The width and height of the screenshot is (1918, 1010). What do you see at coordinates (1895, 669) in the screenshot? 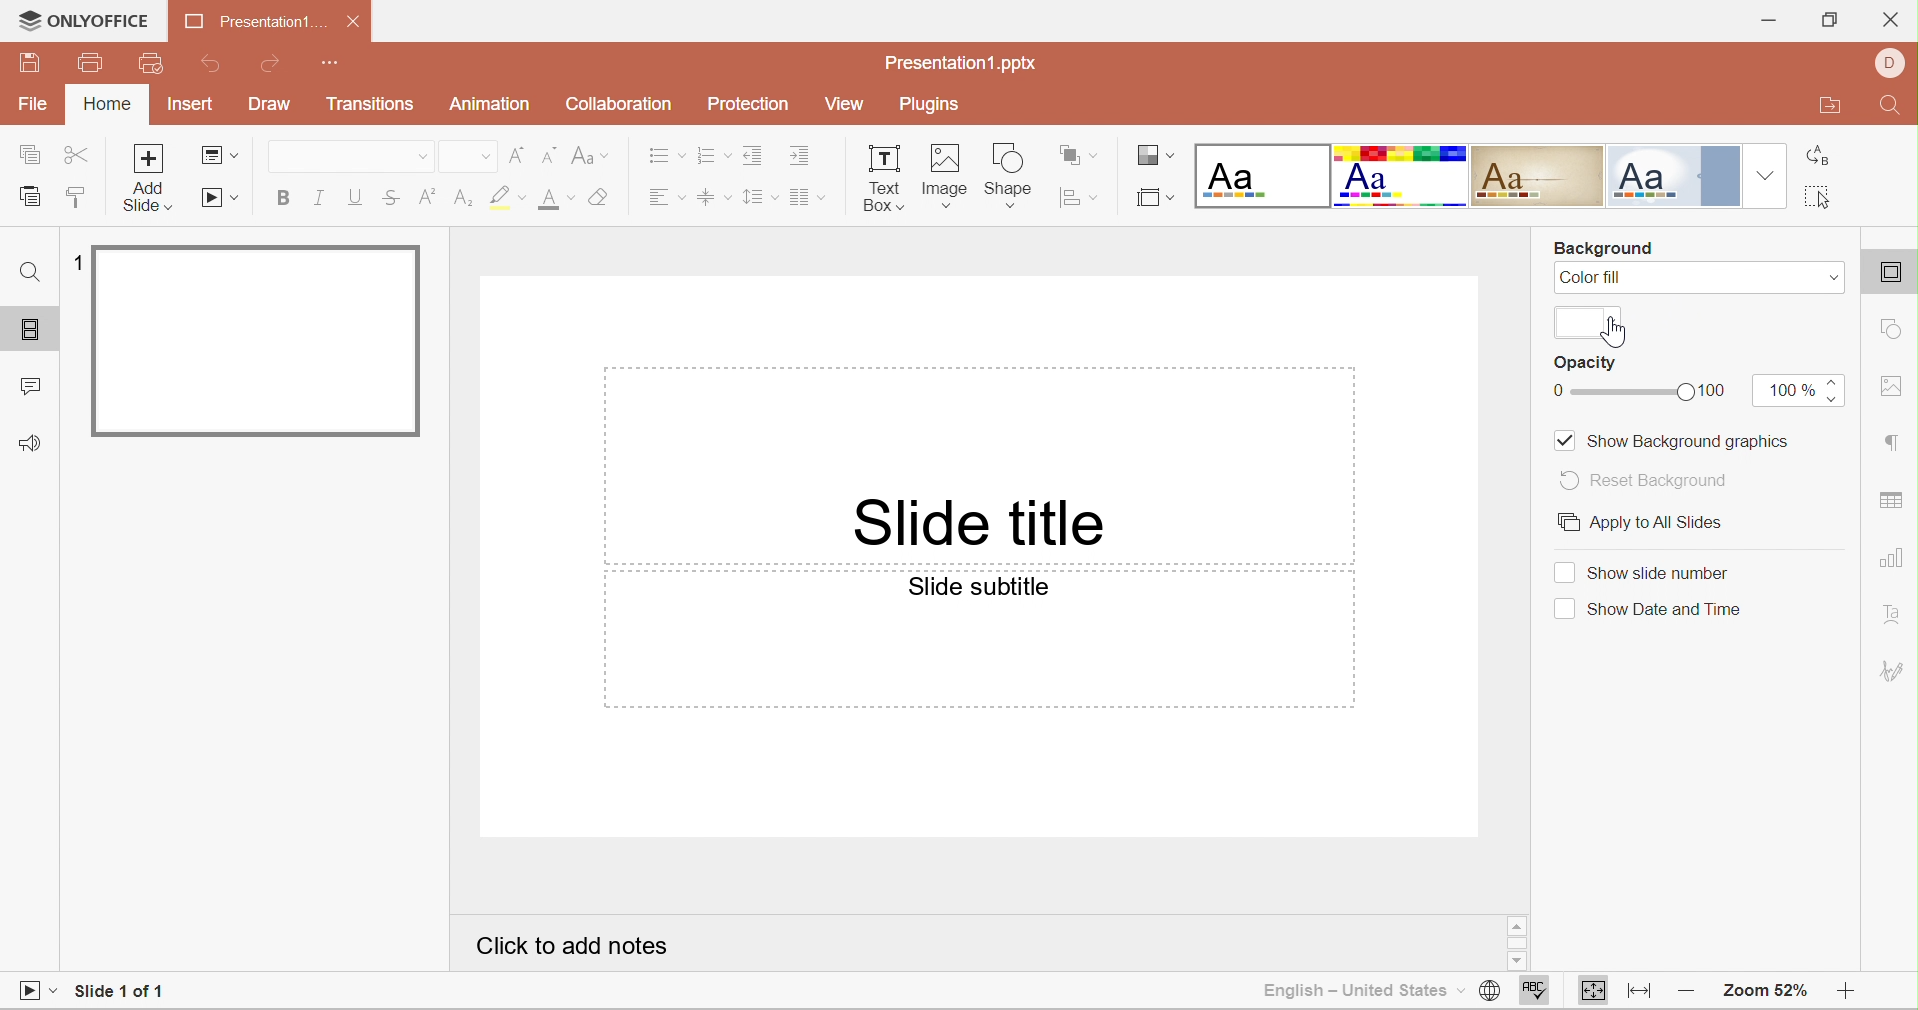
I see `Signature settings` at bounding box center [1895, 669].